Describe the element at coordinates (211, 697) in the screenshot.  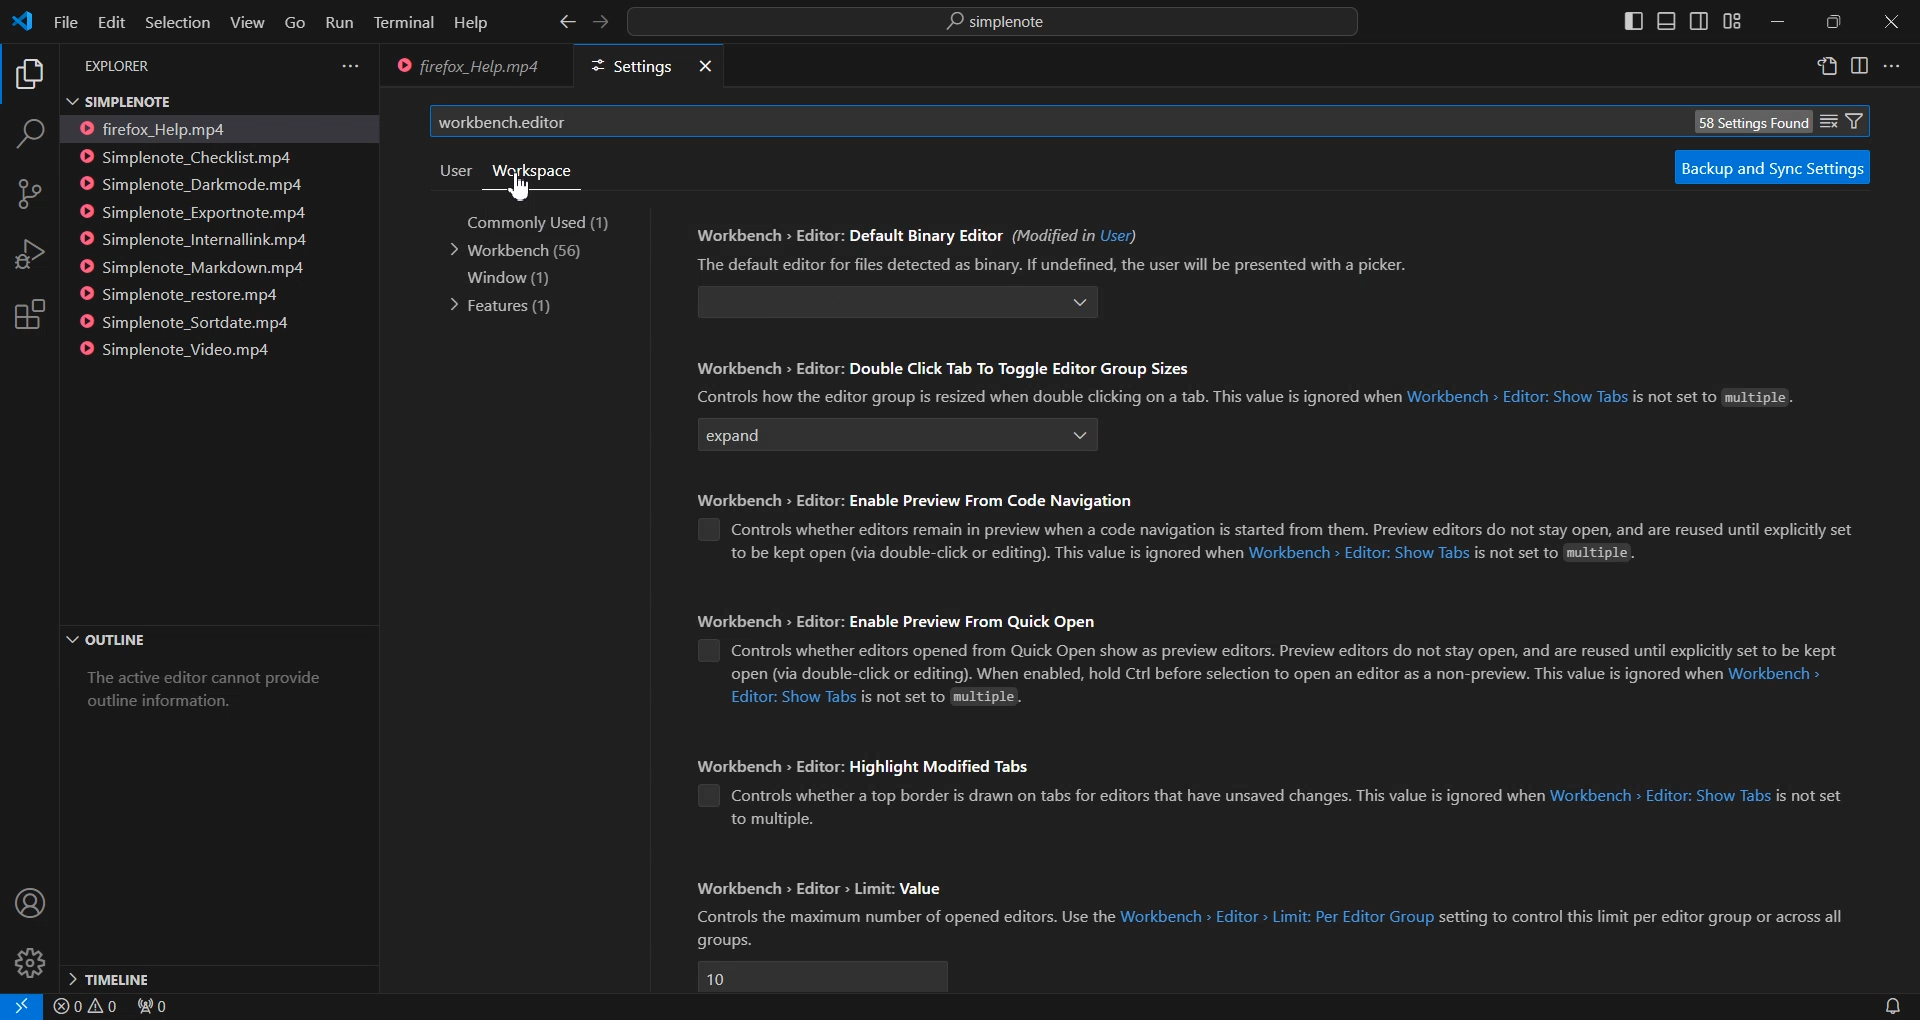
I see `The active editor cannot provide
outline information.` at that location.